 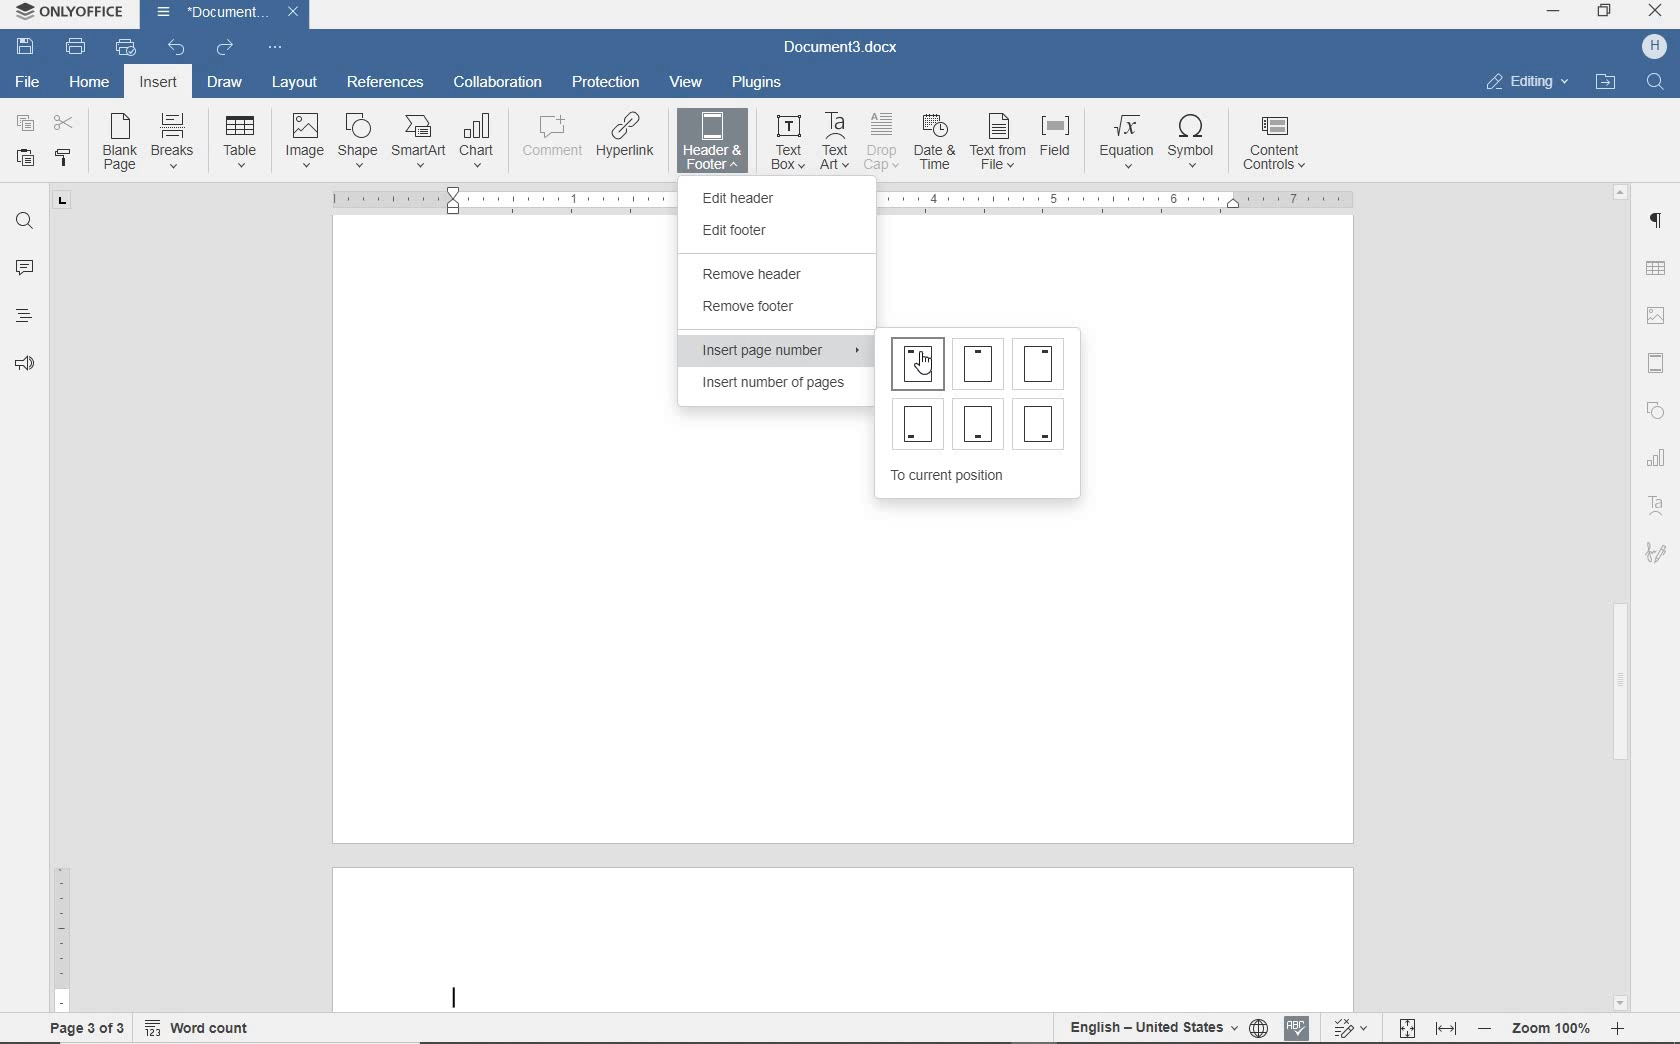 What do you see at coordinates (1657, 504) in the screenshot?
I see `Text art` at bounding box center [1657, 504].